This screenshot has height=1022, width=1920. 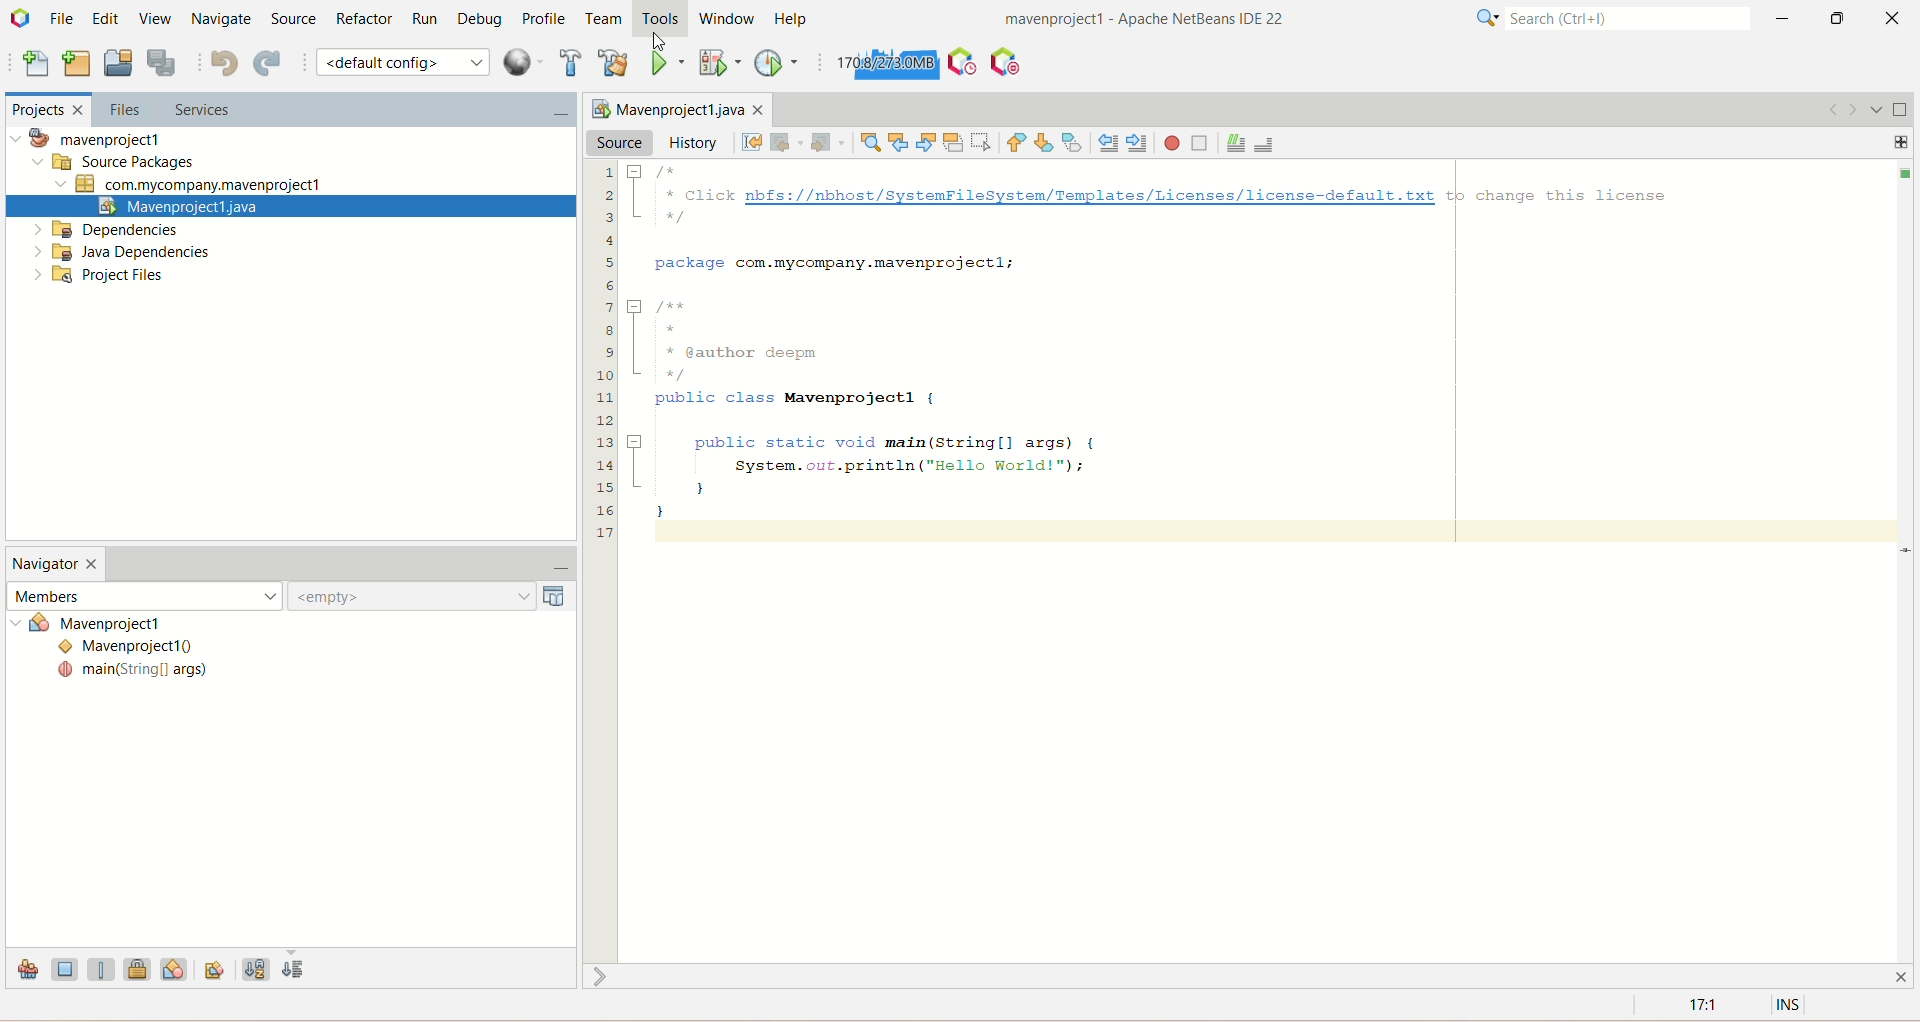 I want to click on fully qualified names, so click(x=217, y=968).